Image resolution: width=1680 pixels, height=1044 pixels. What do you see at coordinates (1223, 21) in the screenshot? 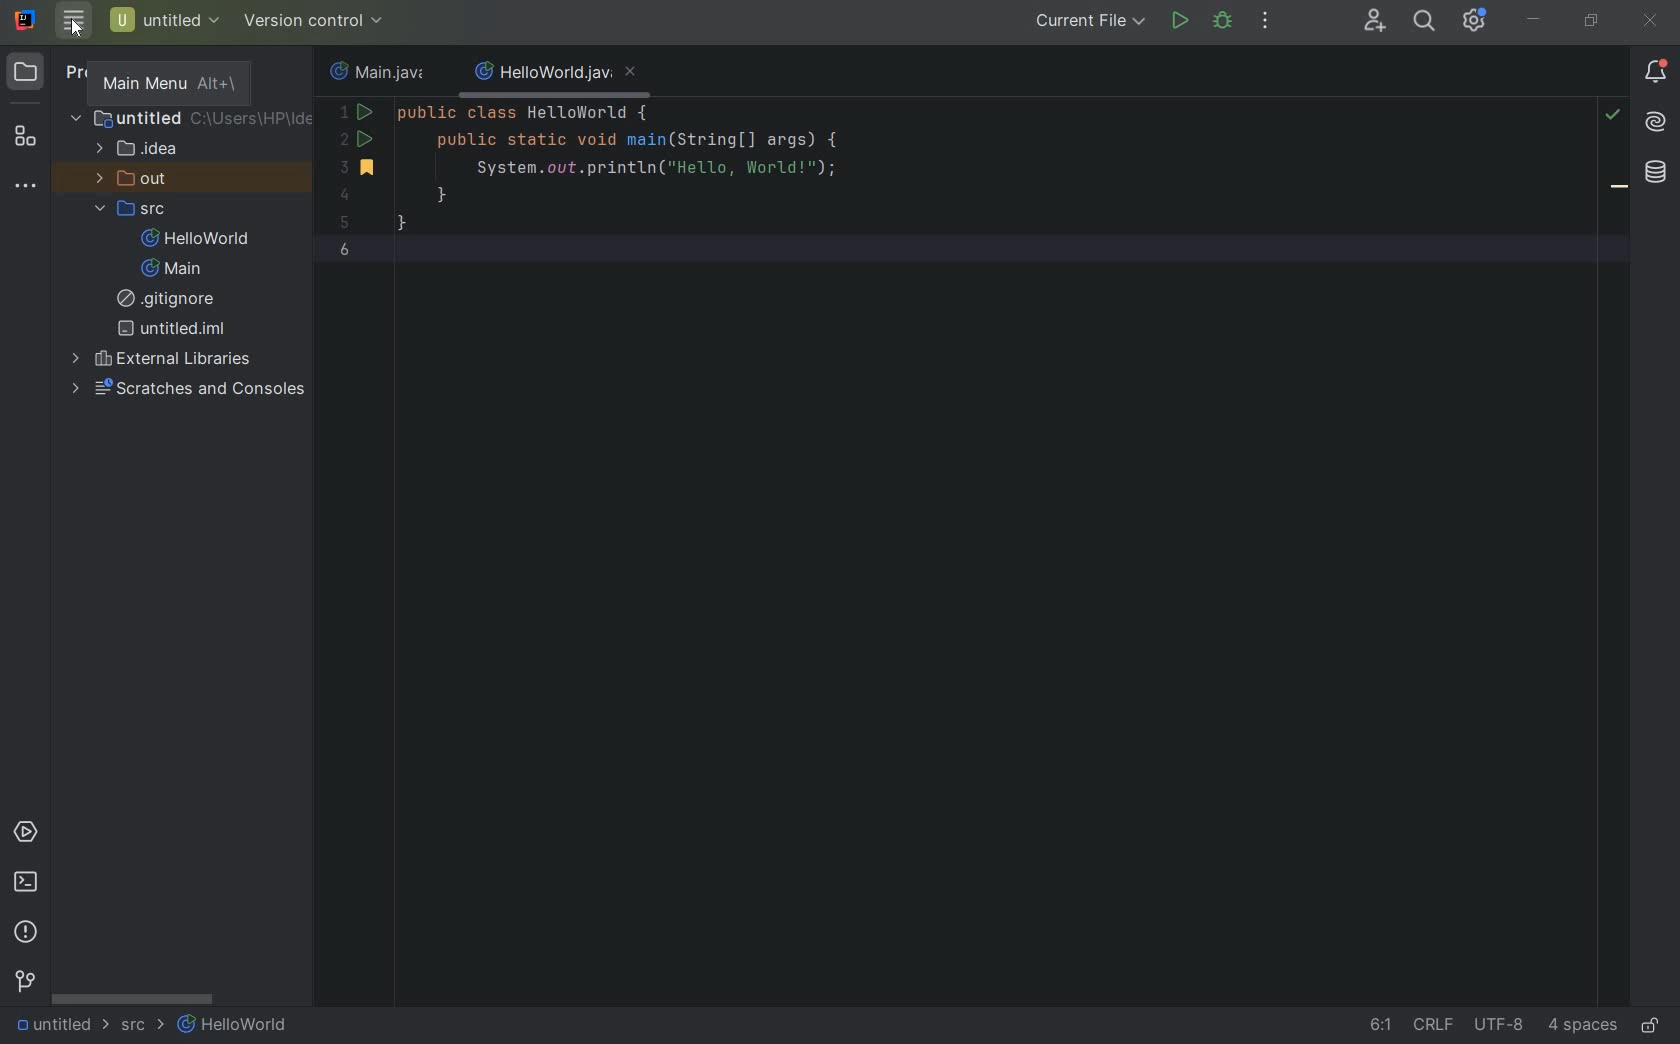
I see `debug` at bounding box center [1223, 21].